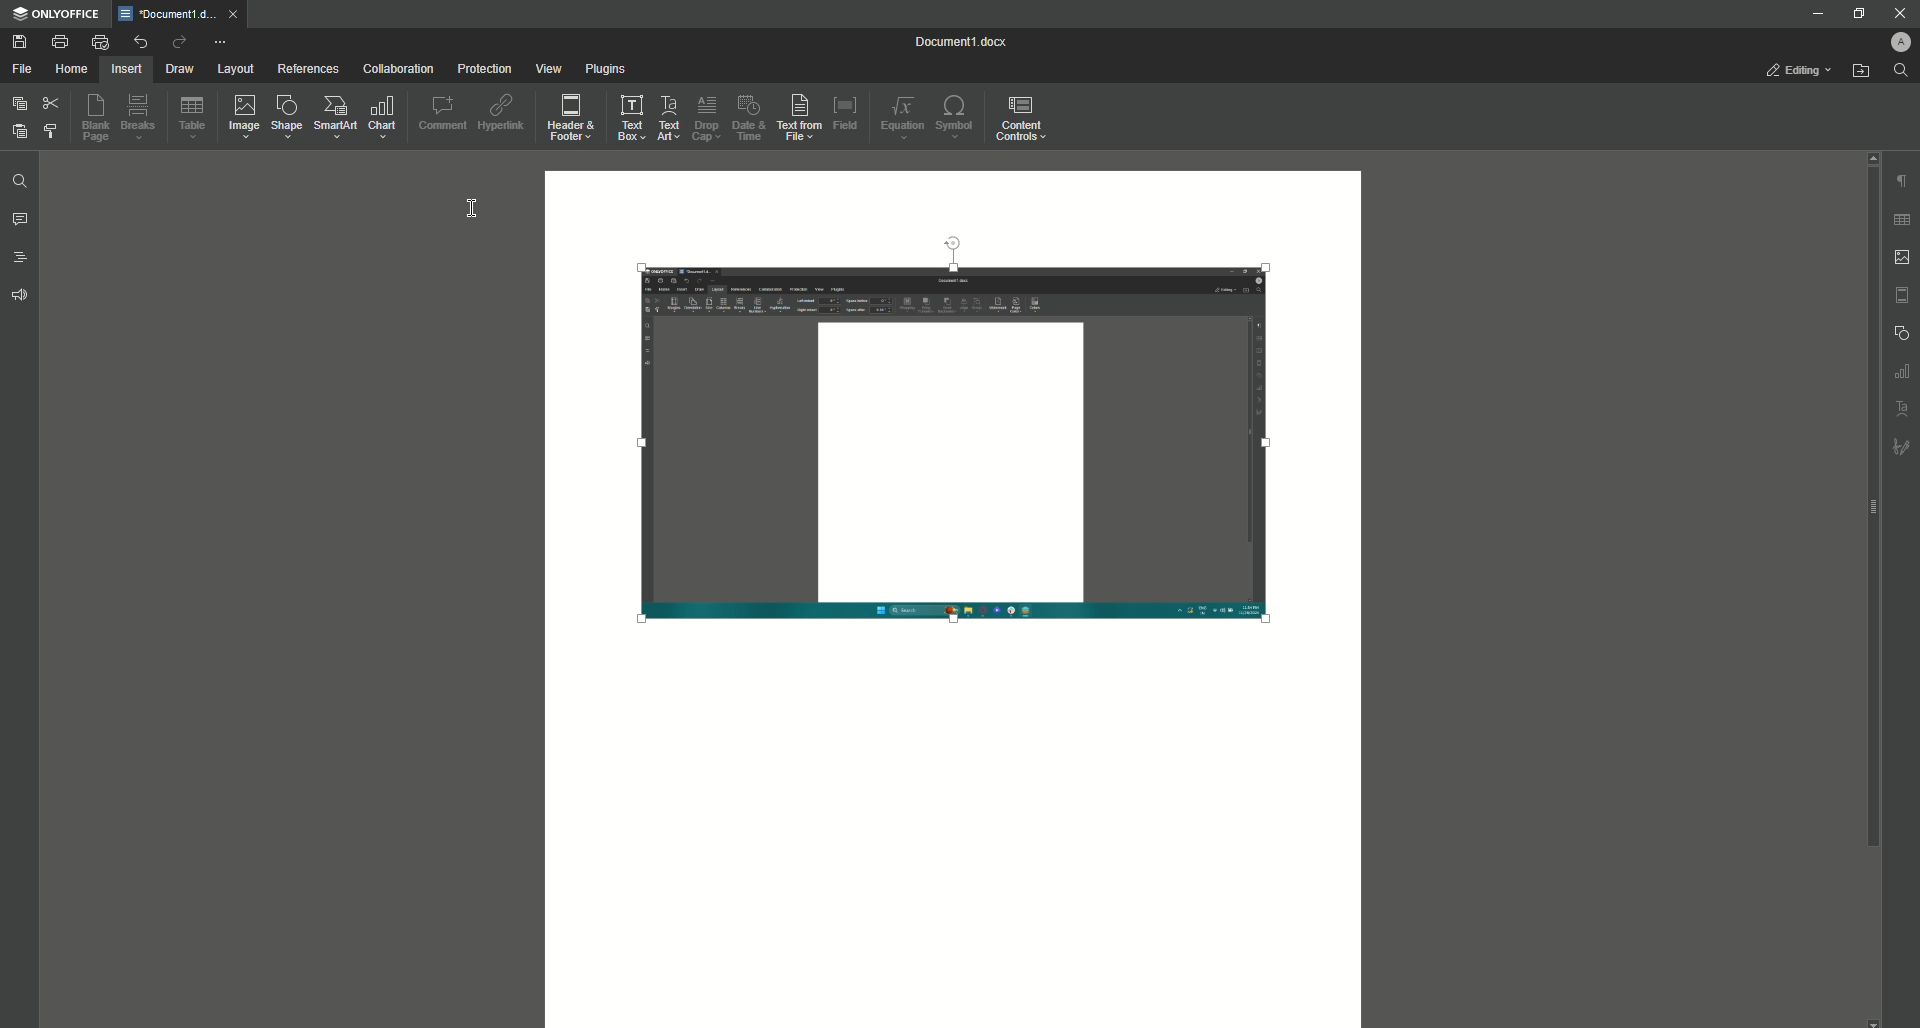 The height and width of the screenshot is (1028, 1920). Describe the element at coordinates (1868, 157) in the screenshot. I see `Scroll Up` at that location.